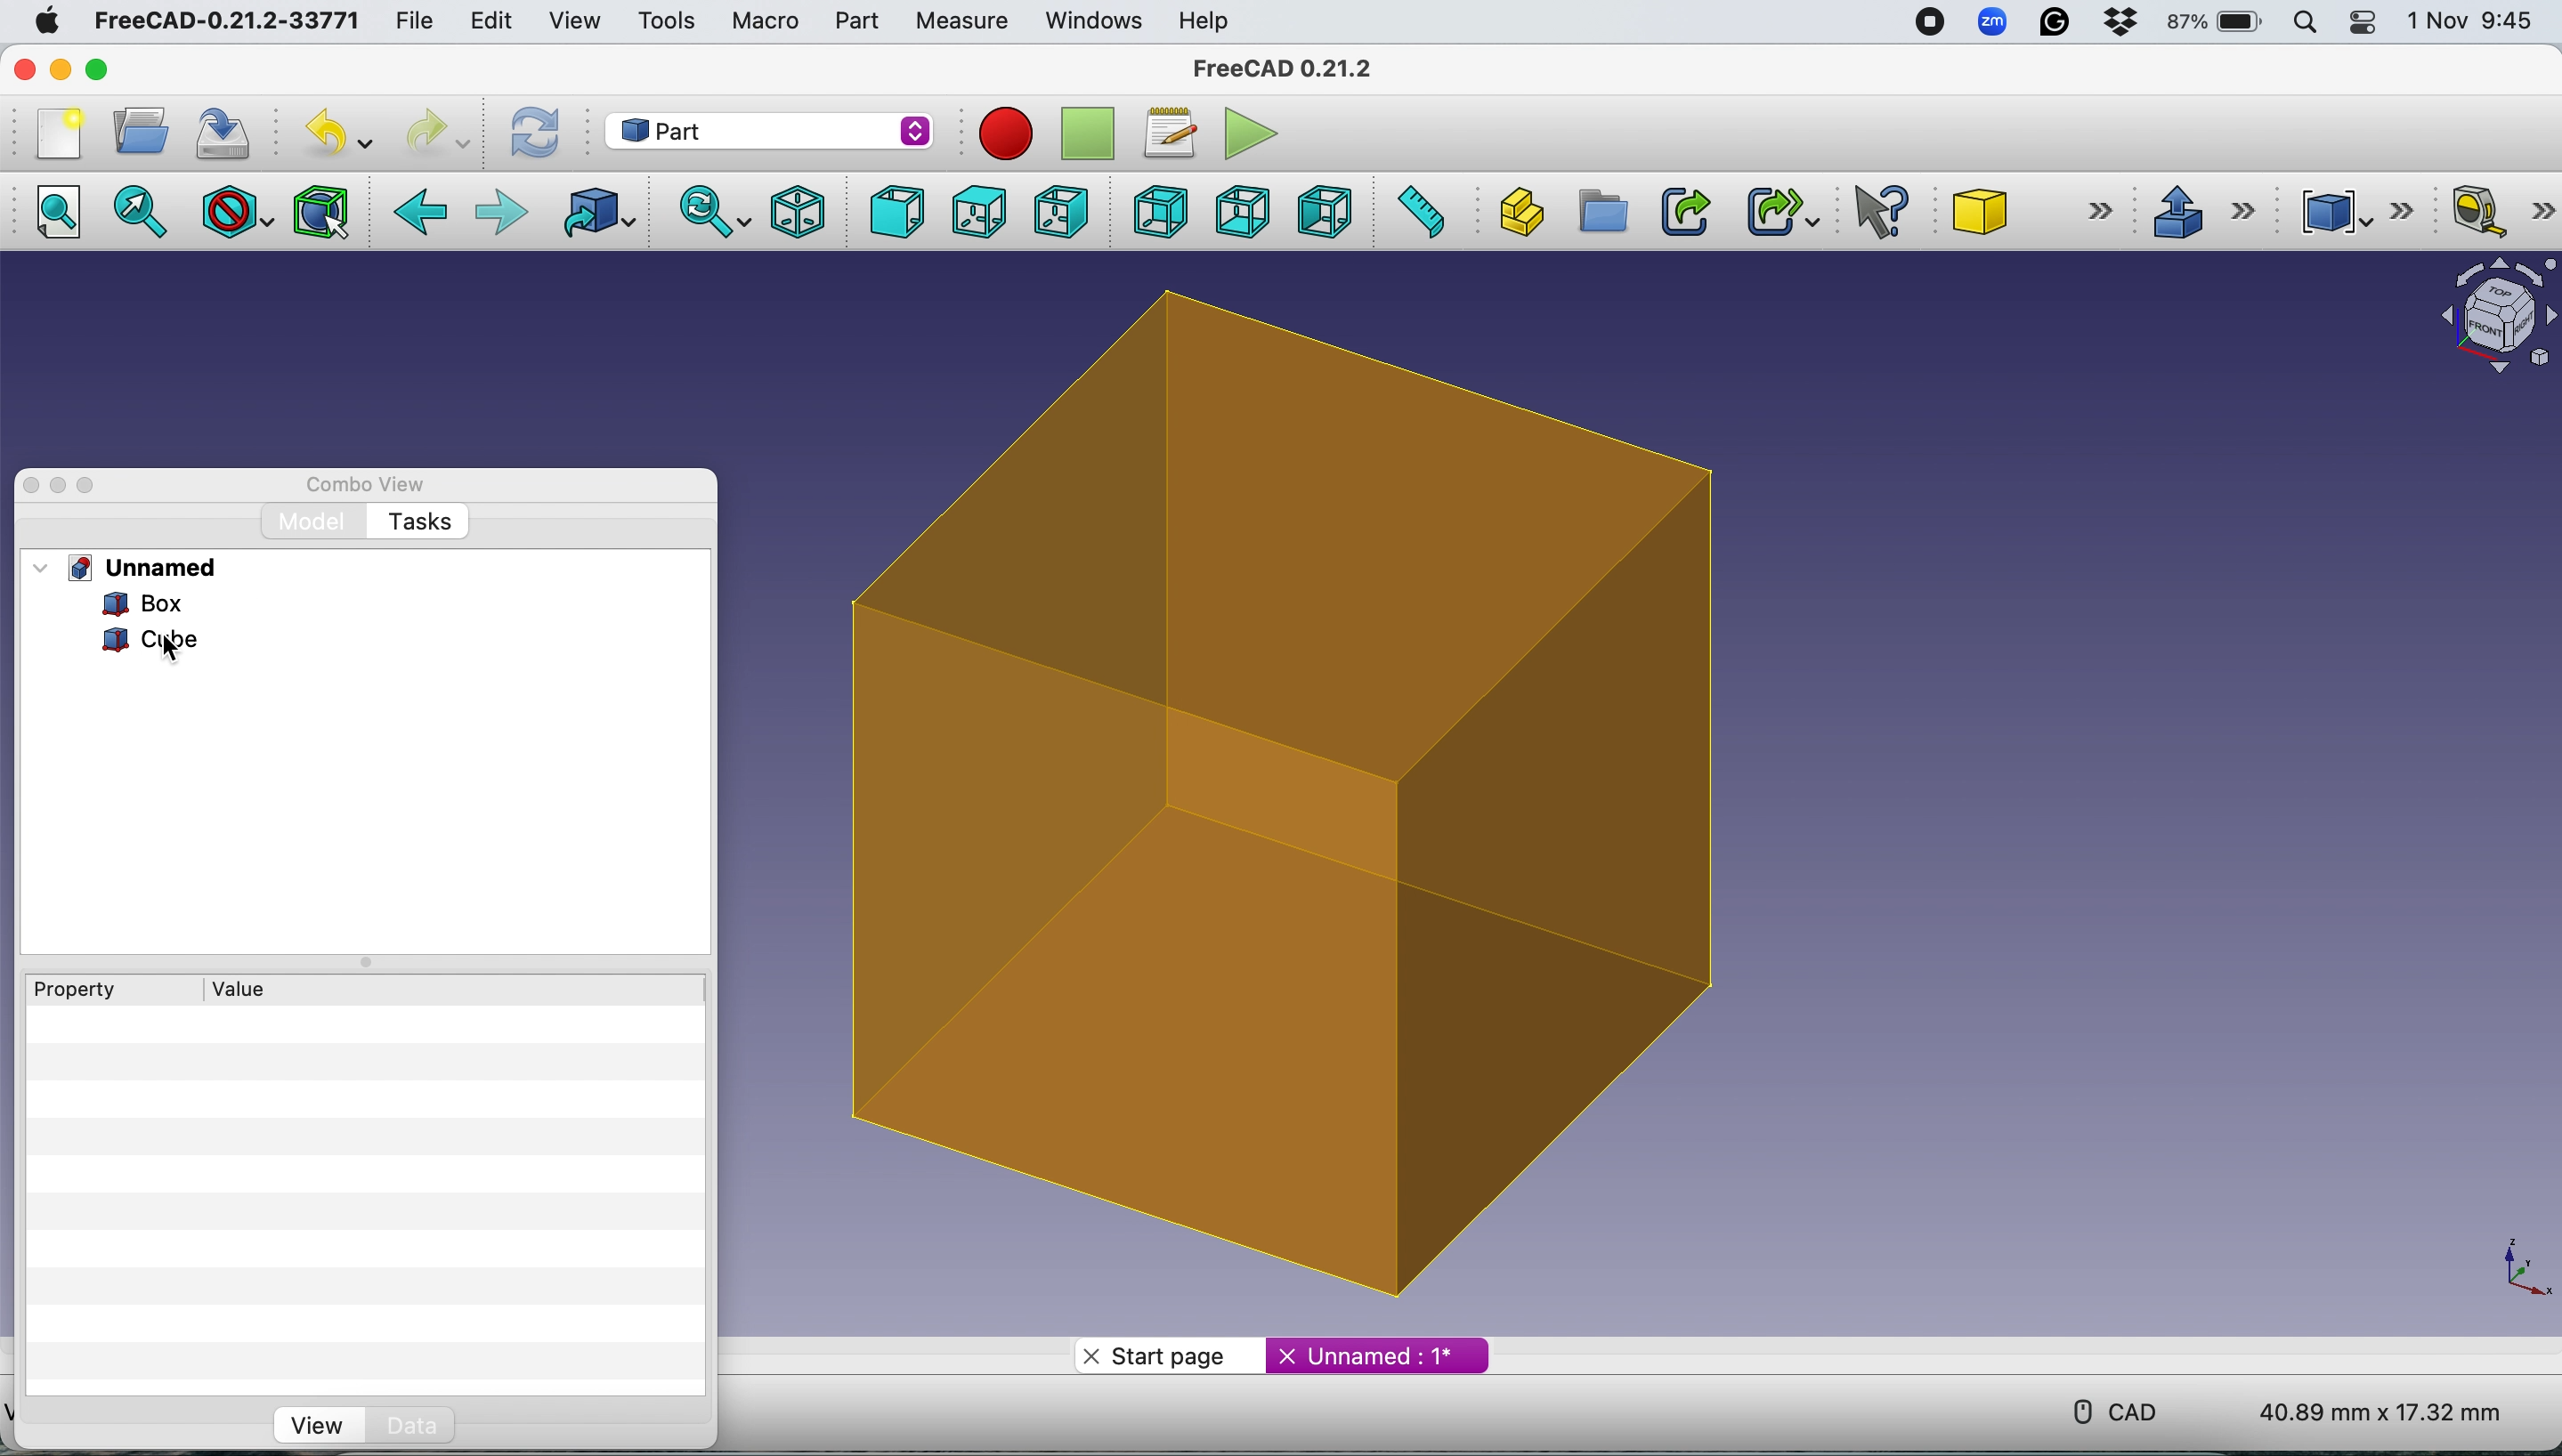  Describe the element at coordinates (1094, 22) in the screenshot. I see `Windows` at that location.